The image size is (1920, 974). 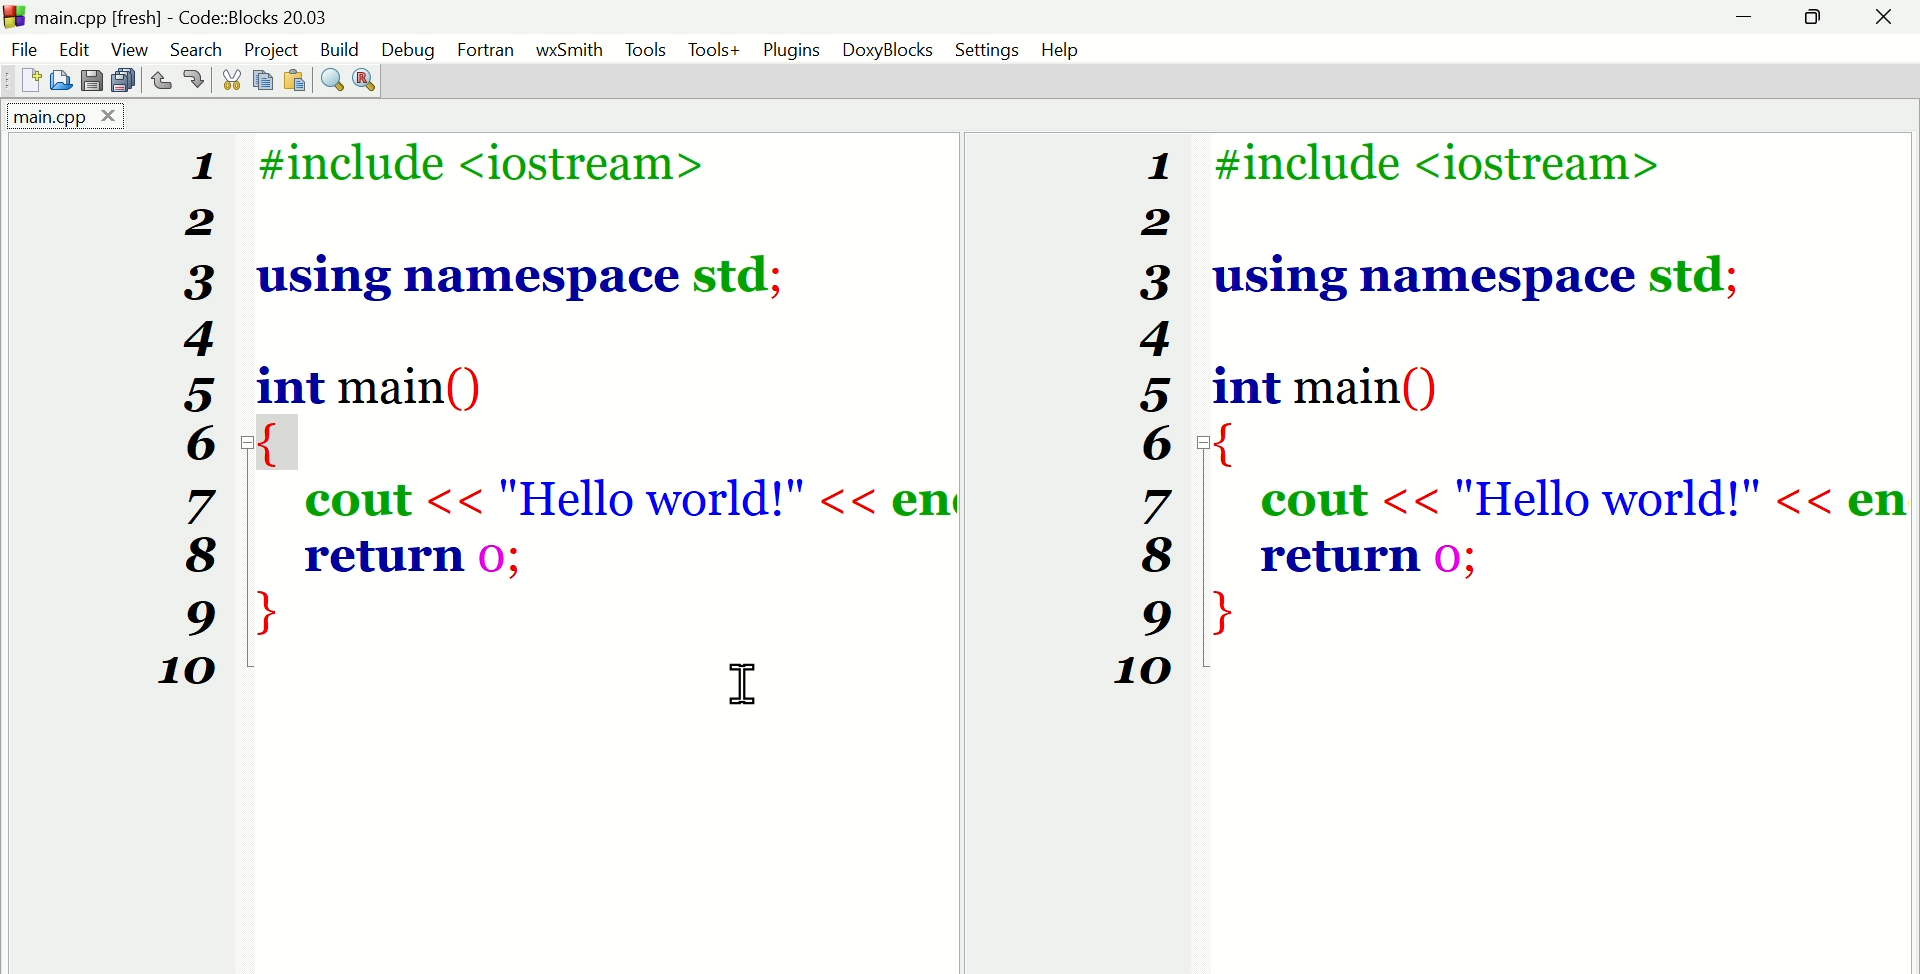 I want to click on Cut, so click(x=227, y=79).